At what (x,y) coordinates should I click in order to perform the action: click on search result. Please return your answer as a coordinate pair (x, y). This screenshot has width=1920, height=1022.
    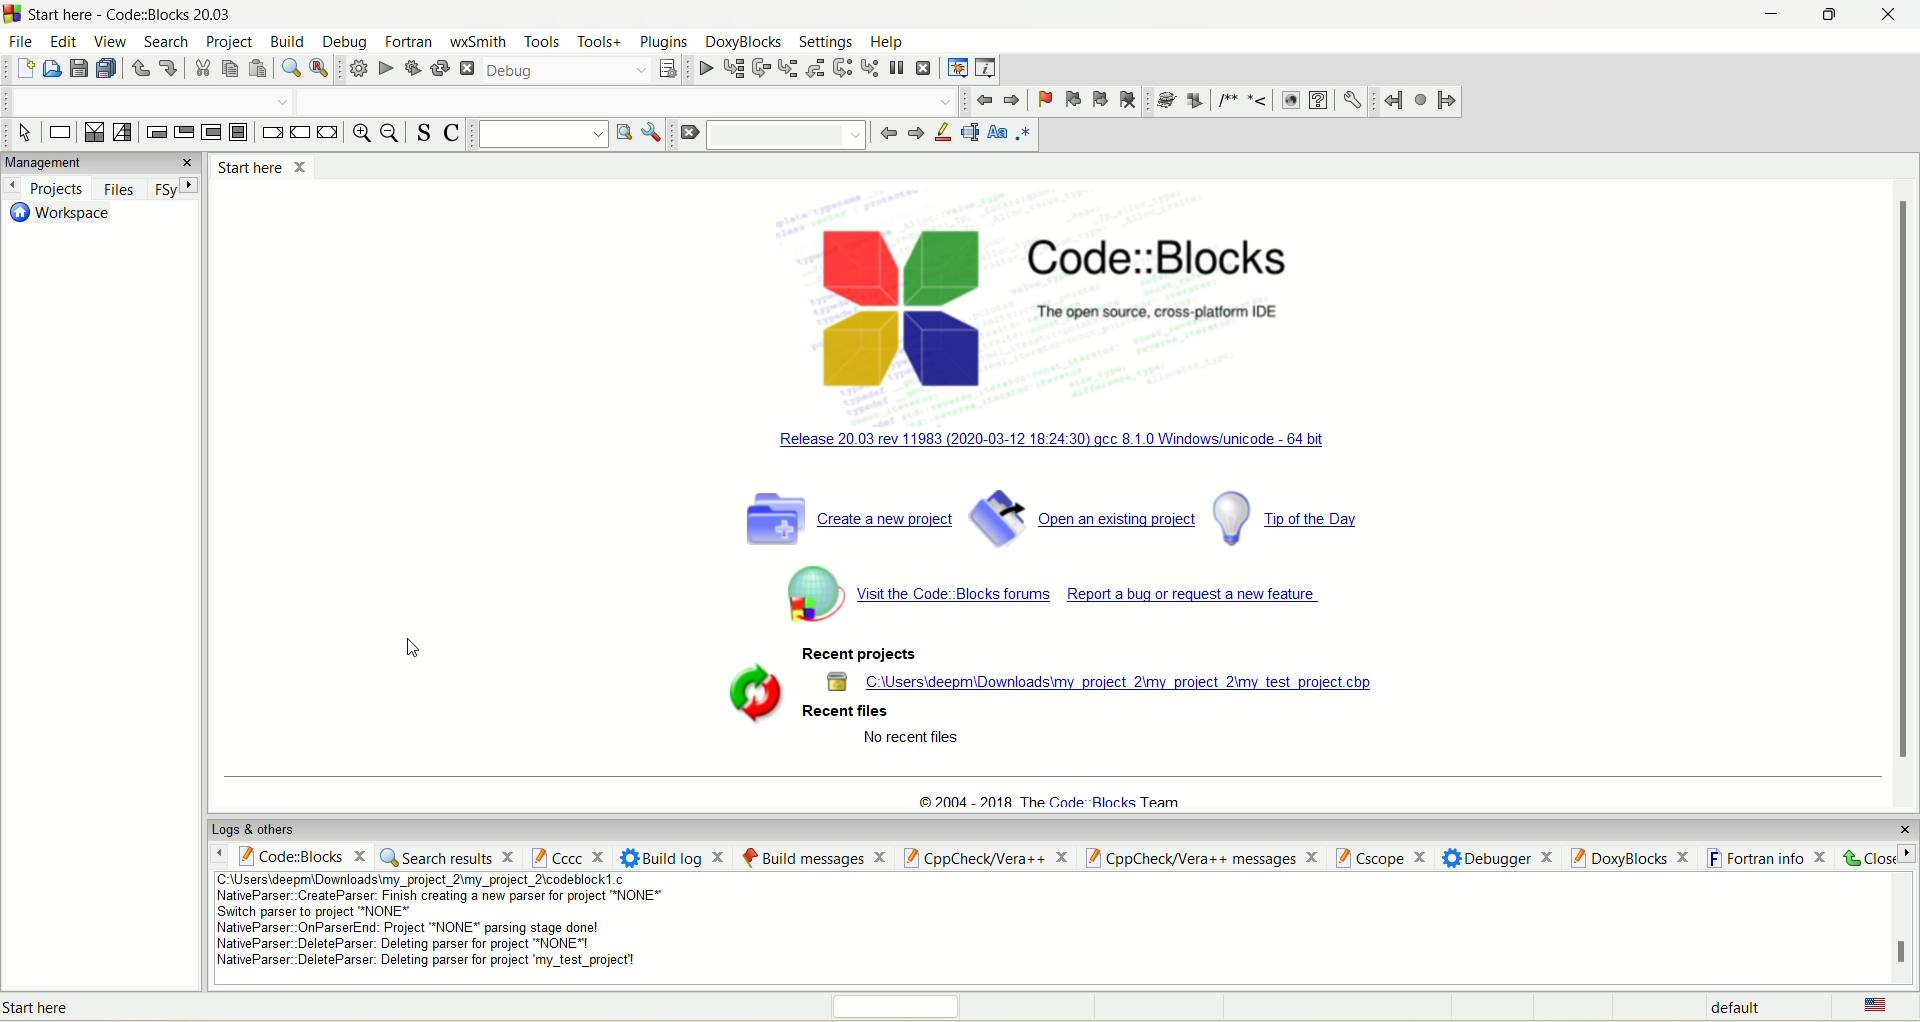
    Looking at the image, I should click on (460, 859).